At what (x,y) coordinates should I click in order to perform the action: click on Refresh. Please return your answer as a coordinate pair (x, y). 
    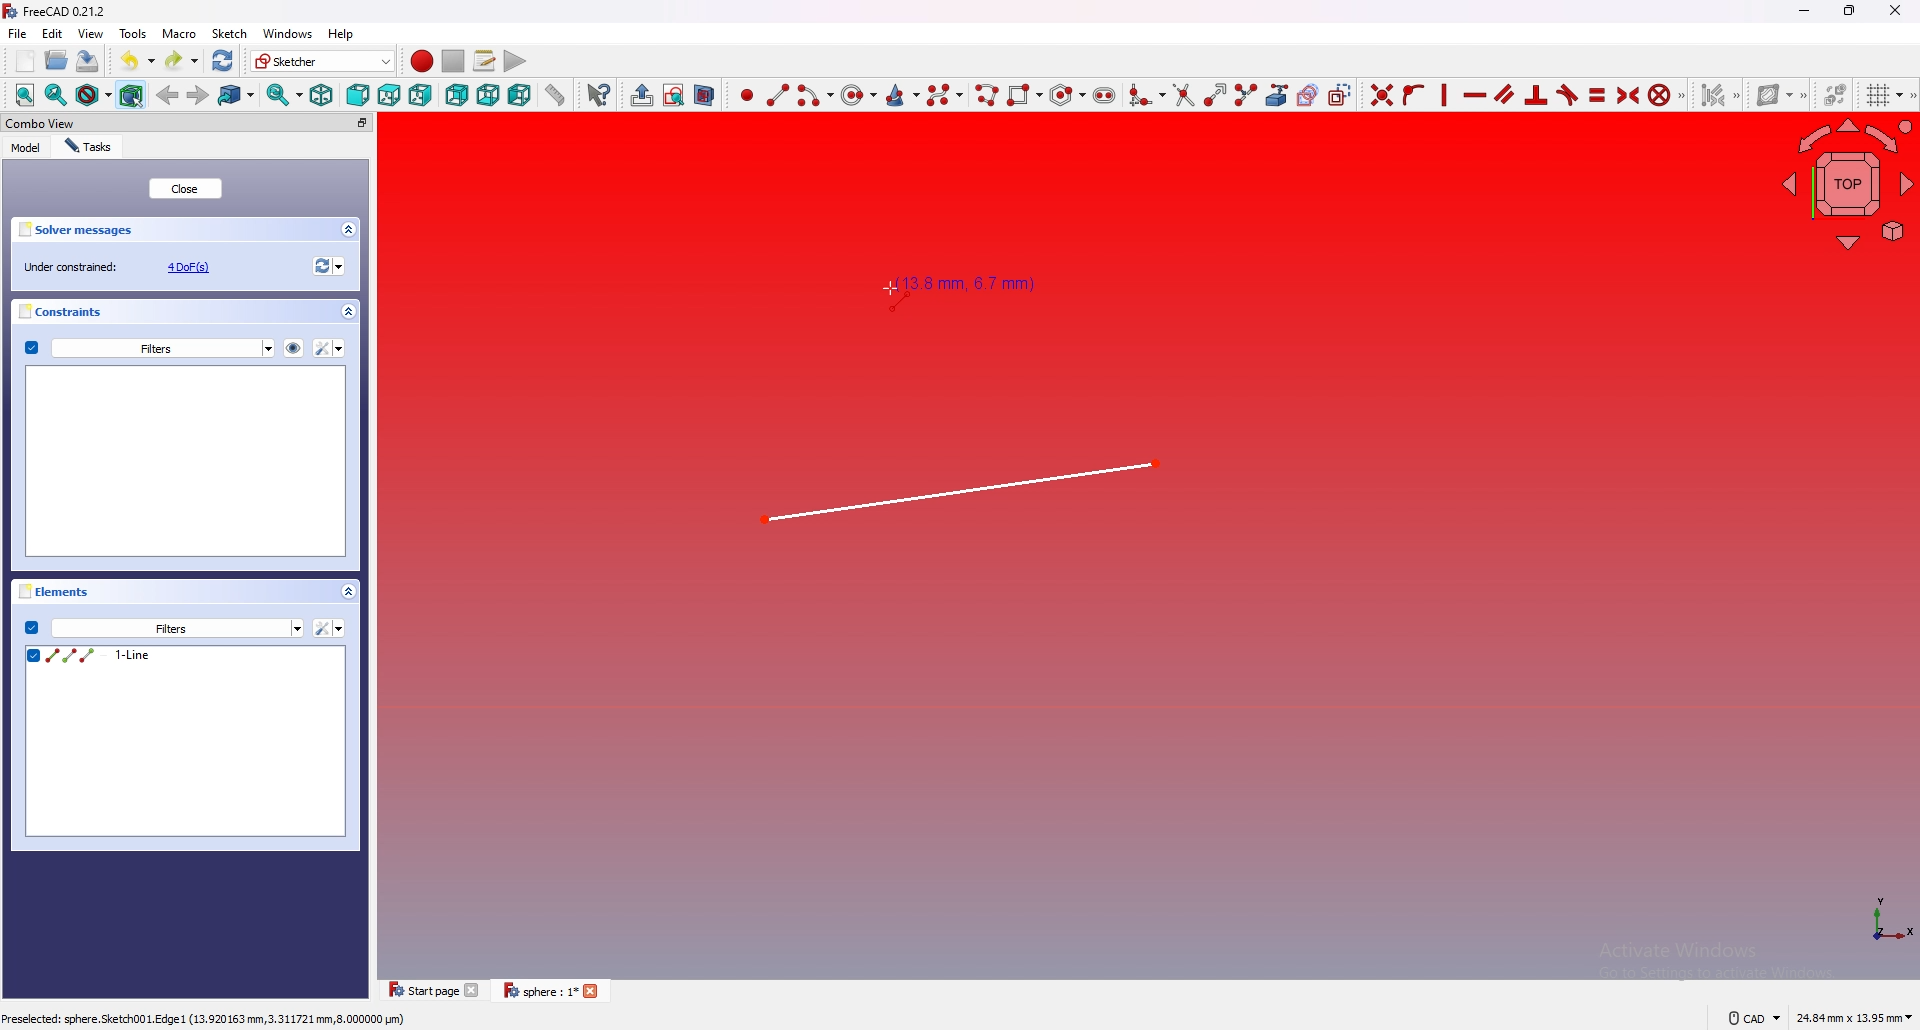
    Looking at the image, I should click on (223, 59).